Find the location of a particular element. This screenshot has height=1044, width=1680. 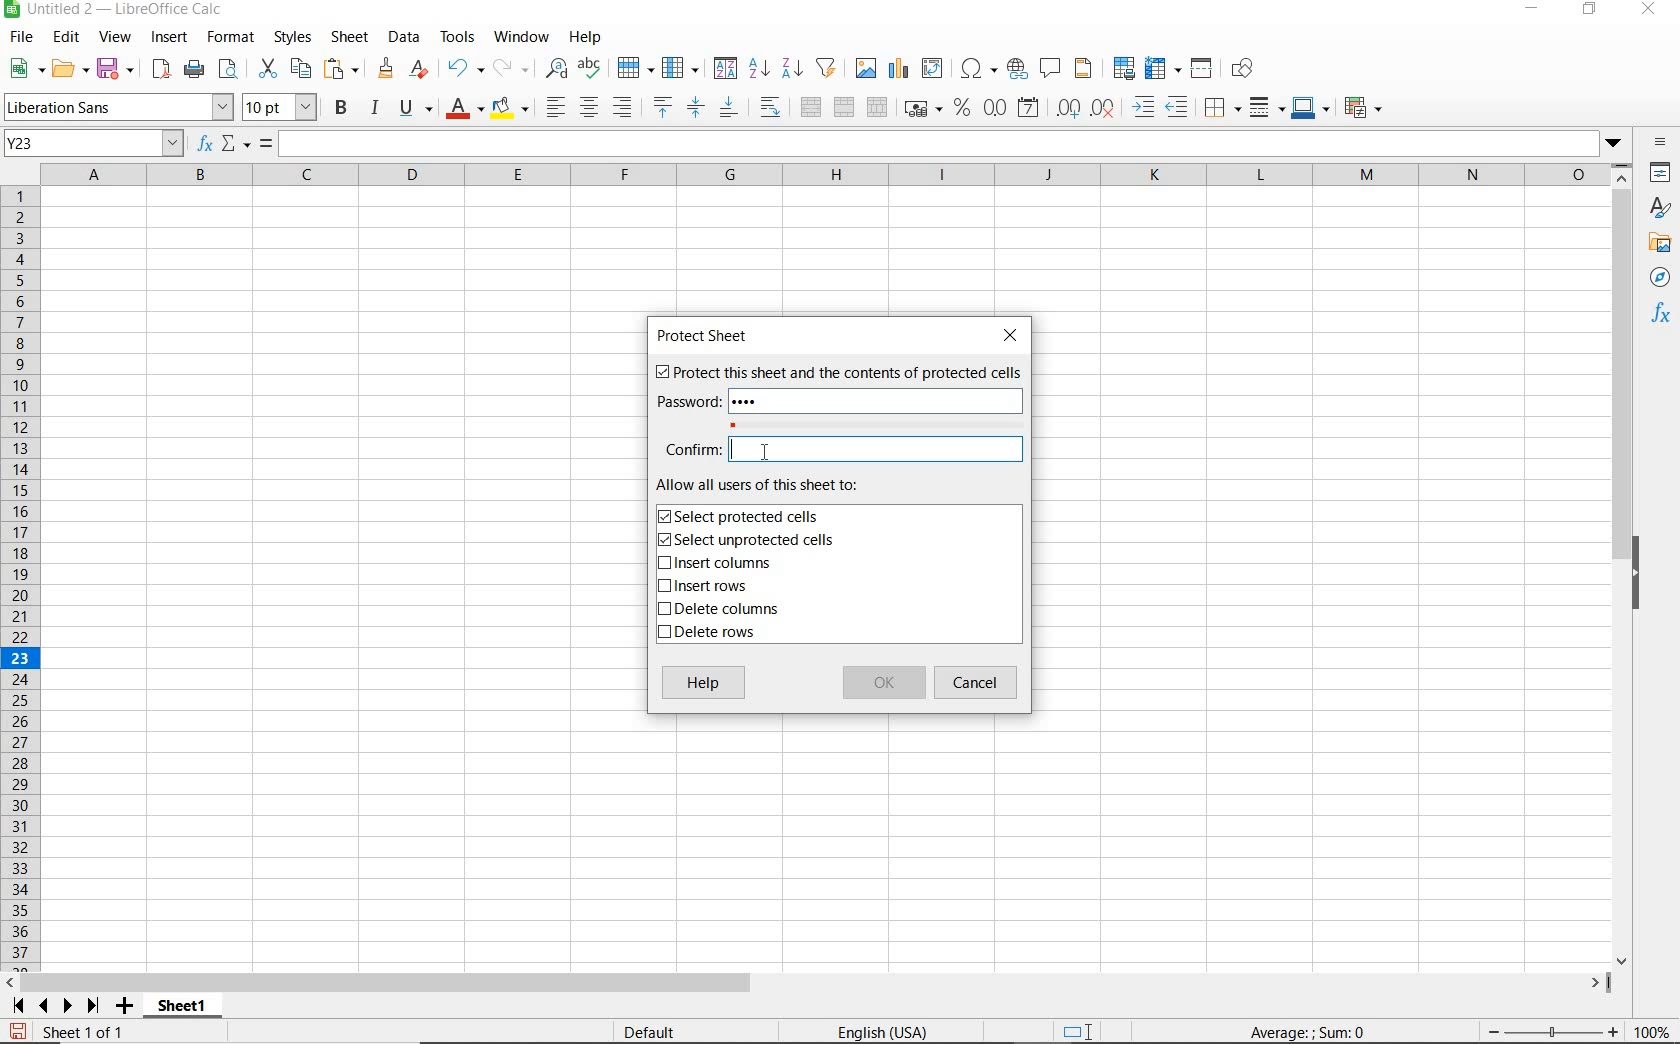

EXPAND FORMULA BAR is located at coordinates (955, 144).